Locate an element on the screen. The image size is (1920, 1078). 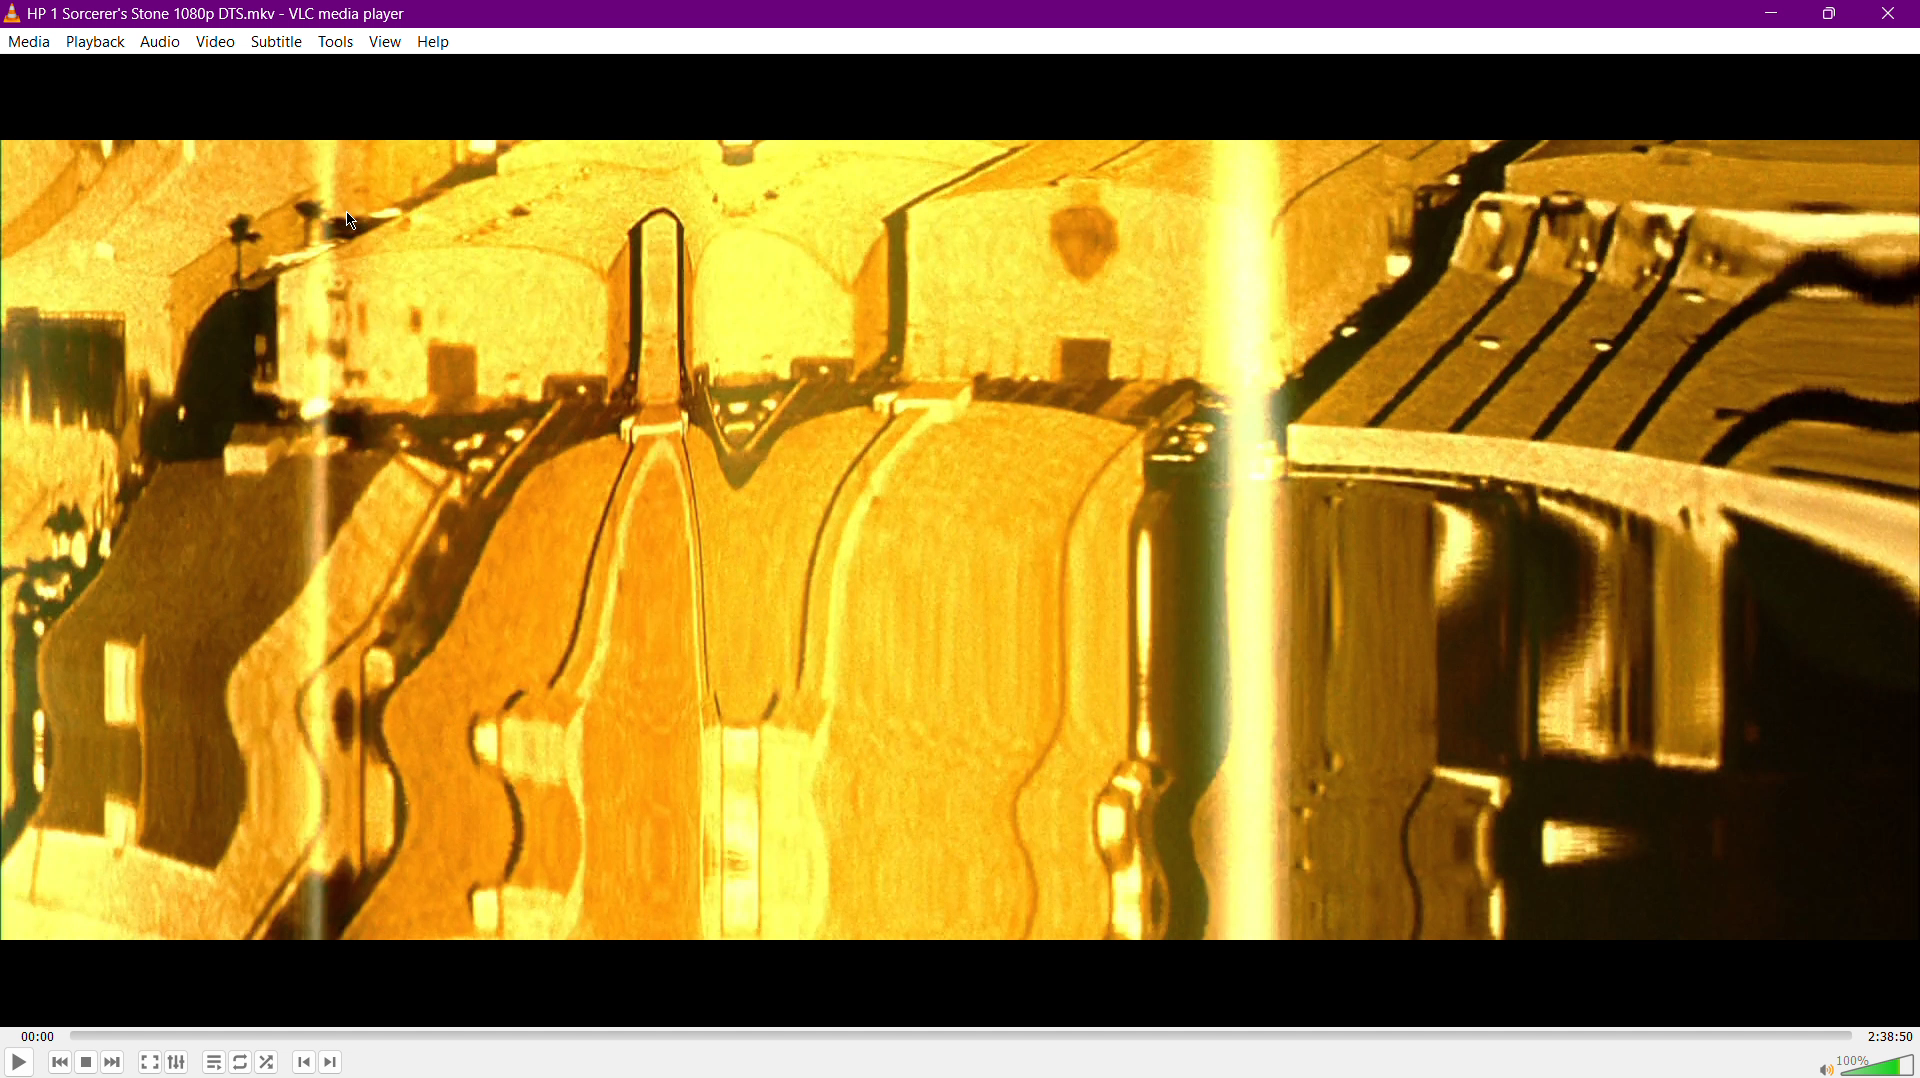
Maximize is located at coordinates (1832, 14).